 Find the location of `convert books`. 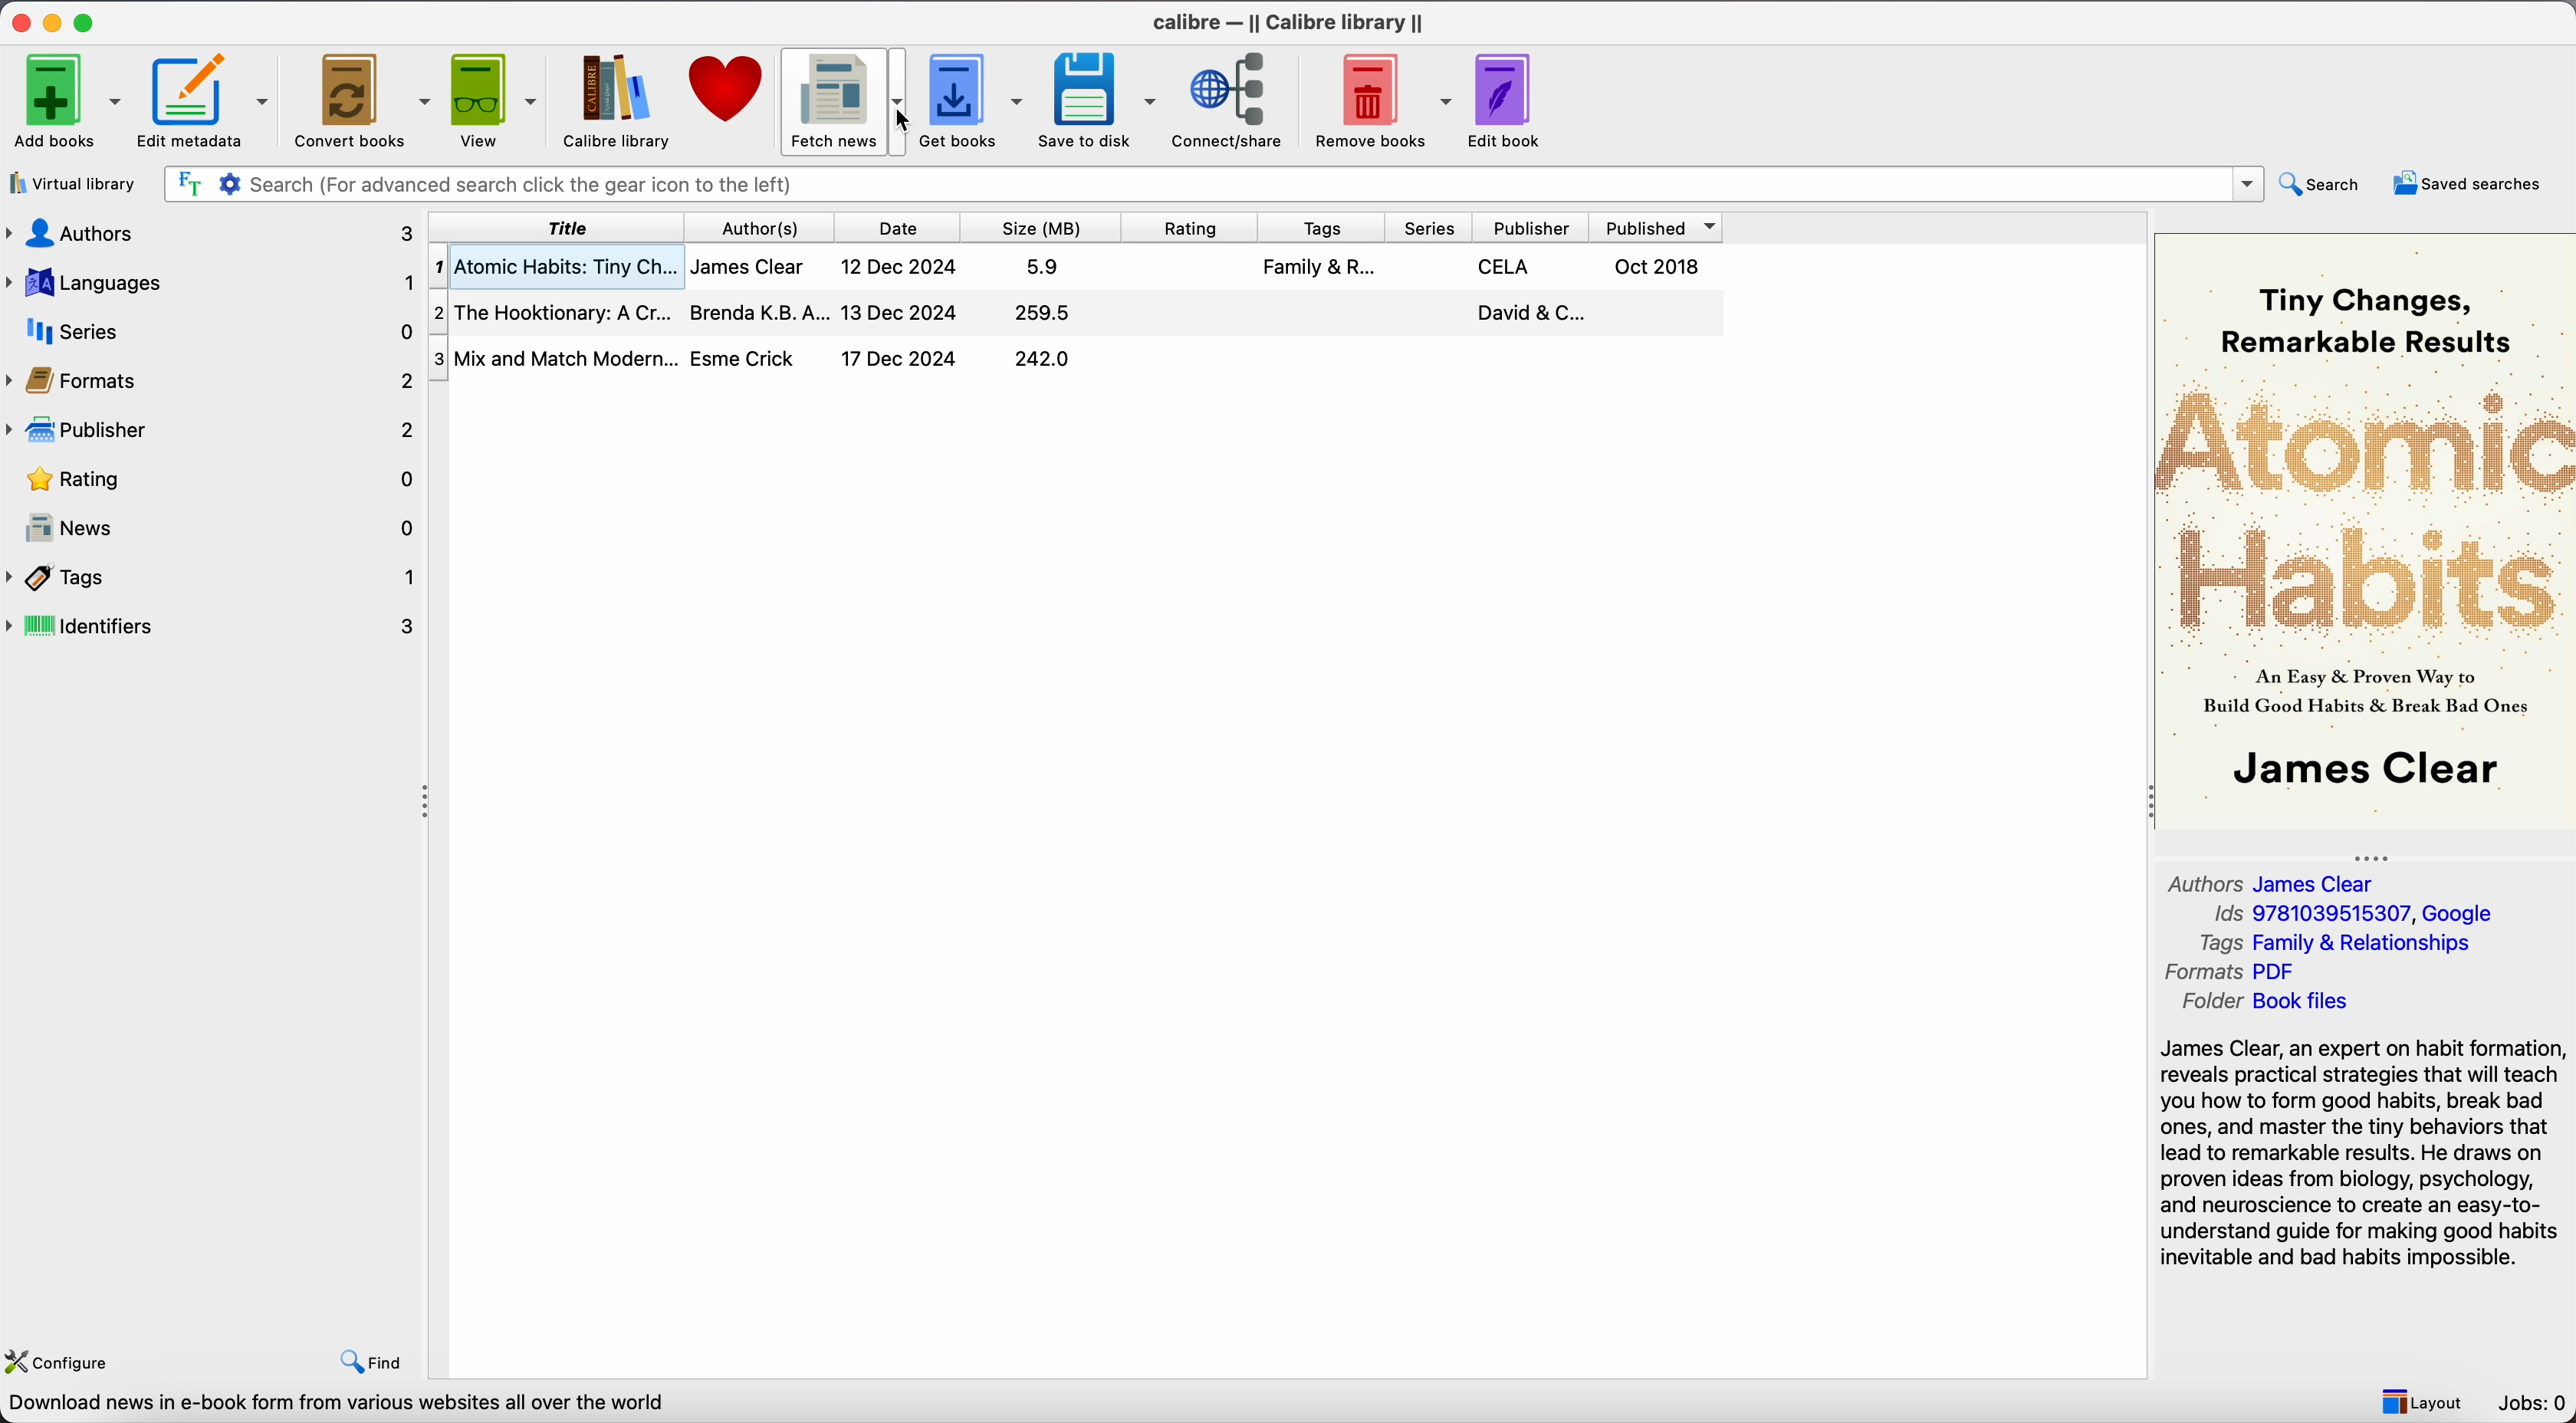

convert books is located at coordinates (360, 98).